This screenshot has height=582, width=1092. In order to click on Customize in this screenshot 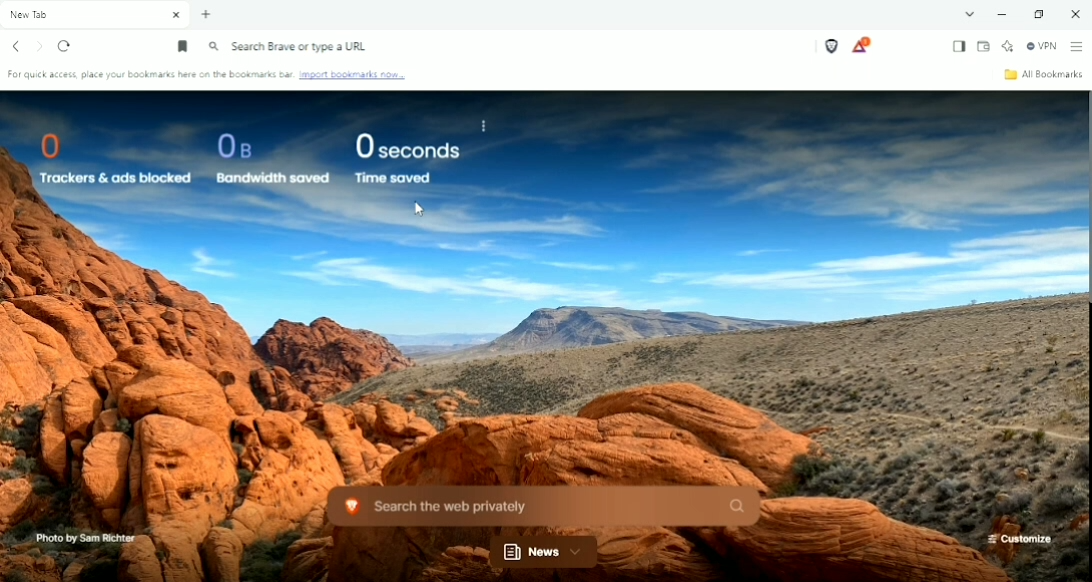, I will do `click(1019, 539)`.